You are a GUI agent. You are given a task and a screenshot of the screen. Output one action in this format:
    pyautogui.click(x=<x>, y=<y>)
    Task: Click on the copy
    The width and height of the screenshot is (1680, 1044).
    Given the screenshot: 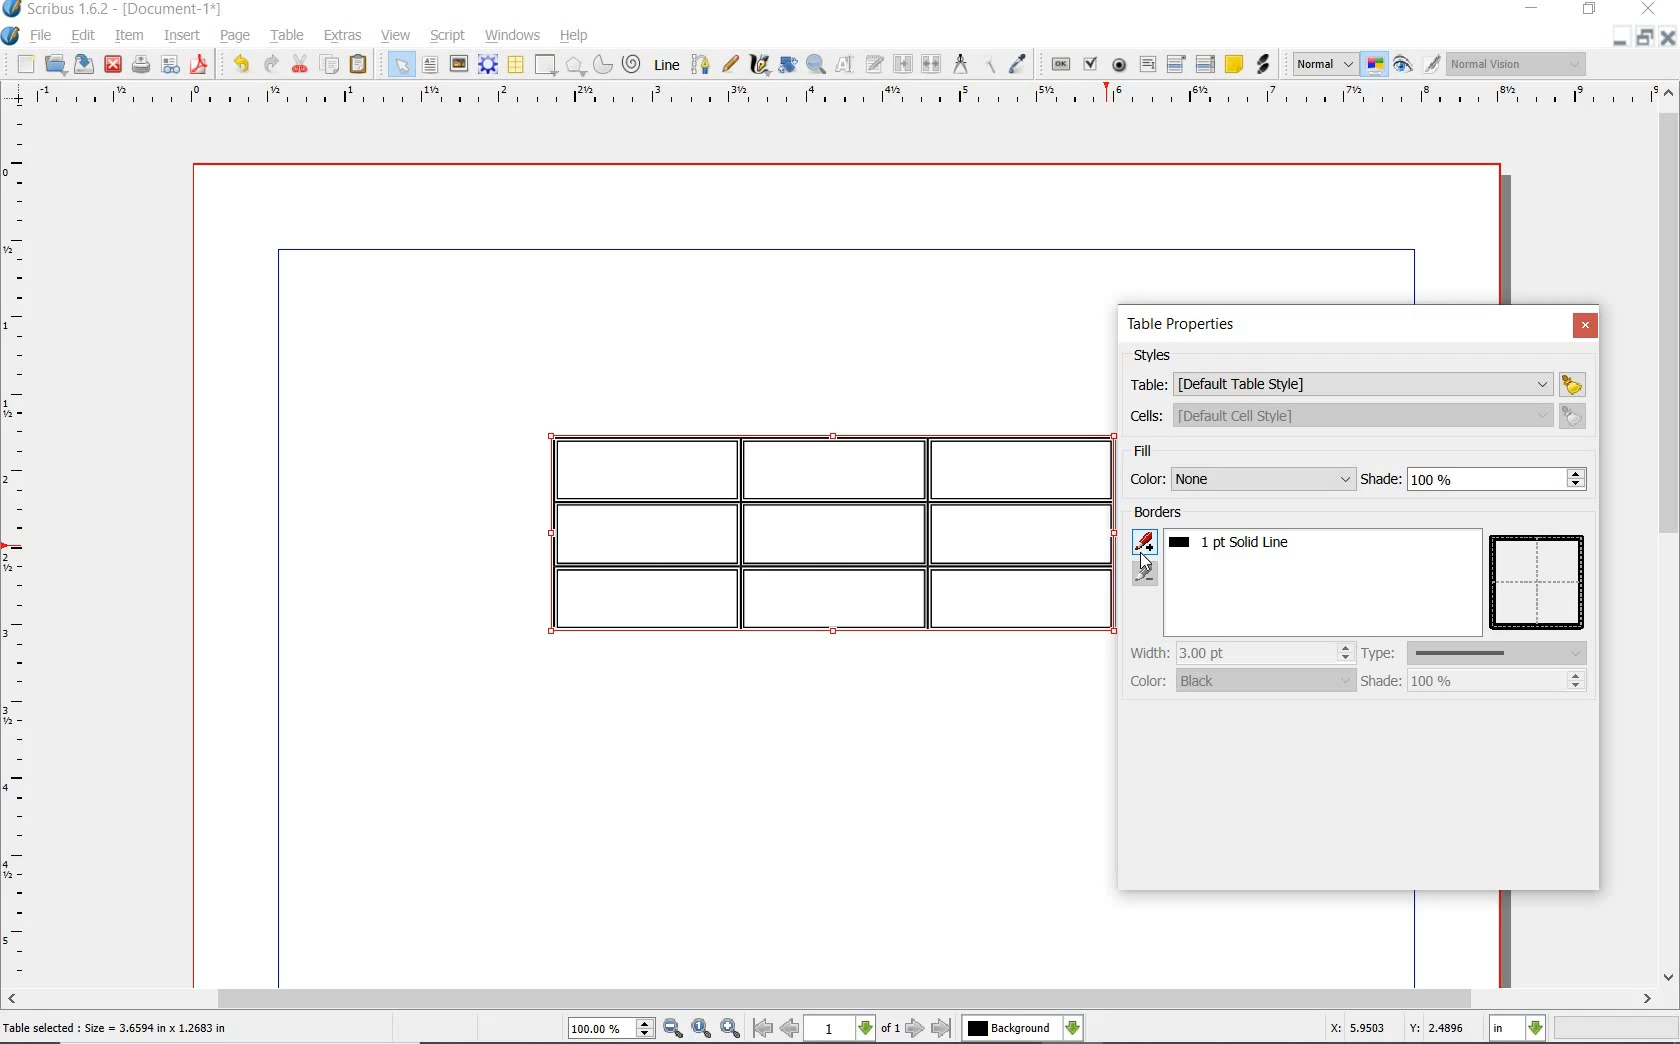 What is the action you would take?
    pyautogui.click(x=330, y=67)
    